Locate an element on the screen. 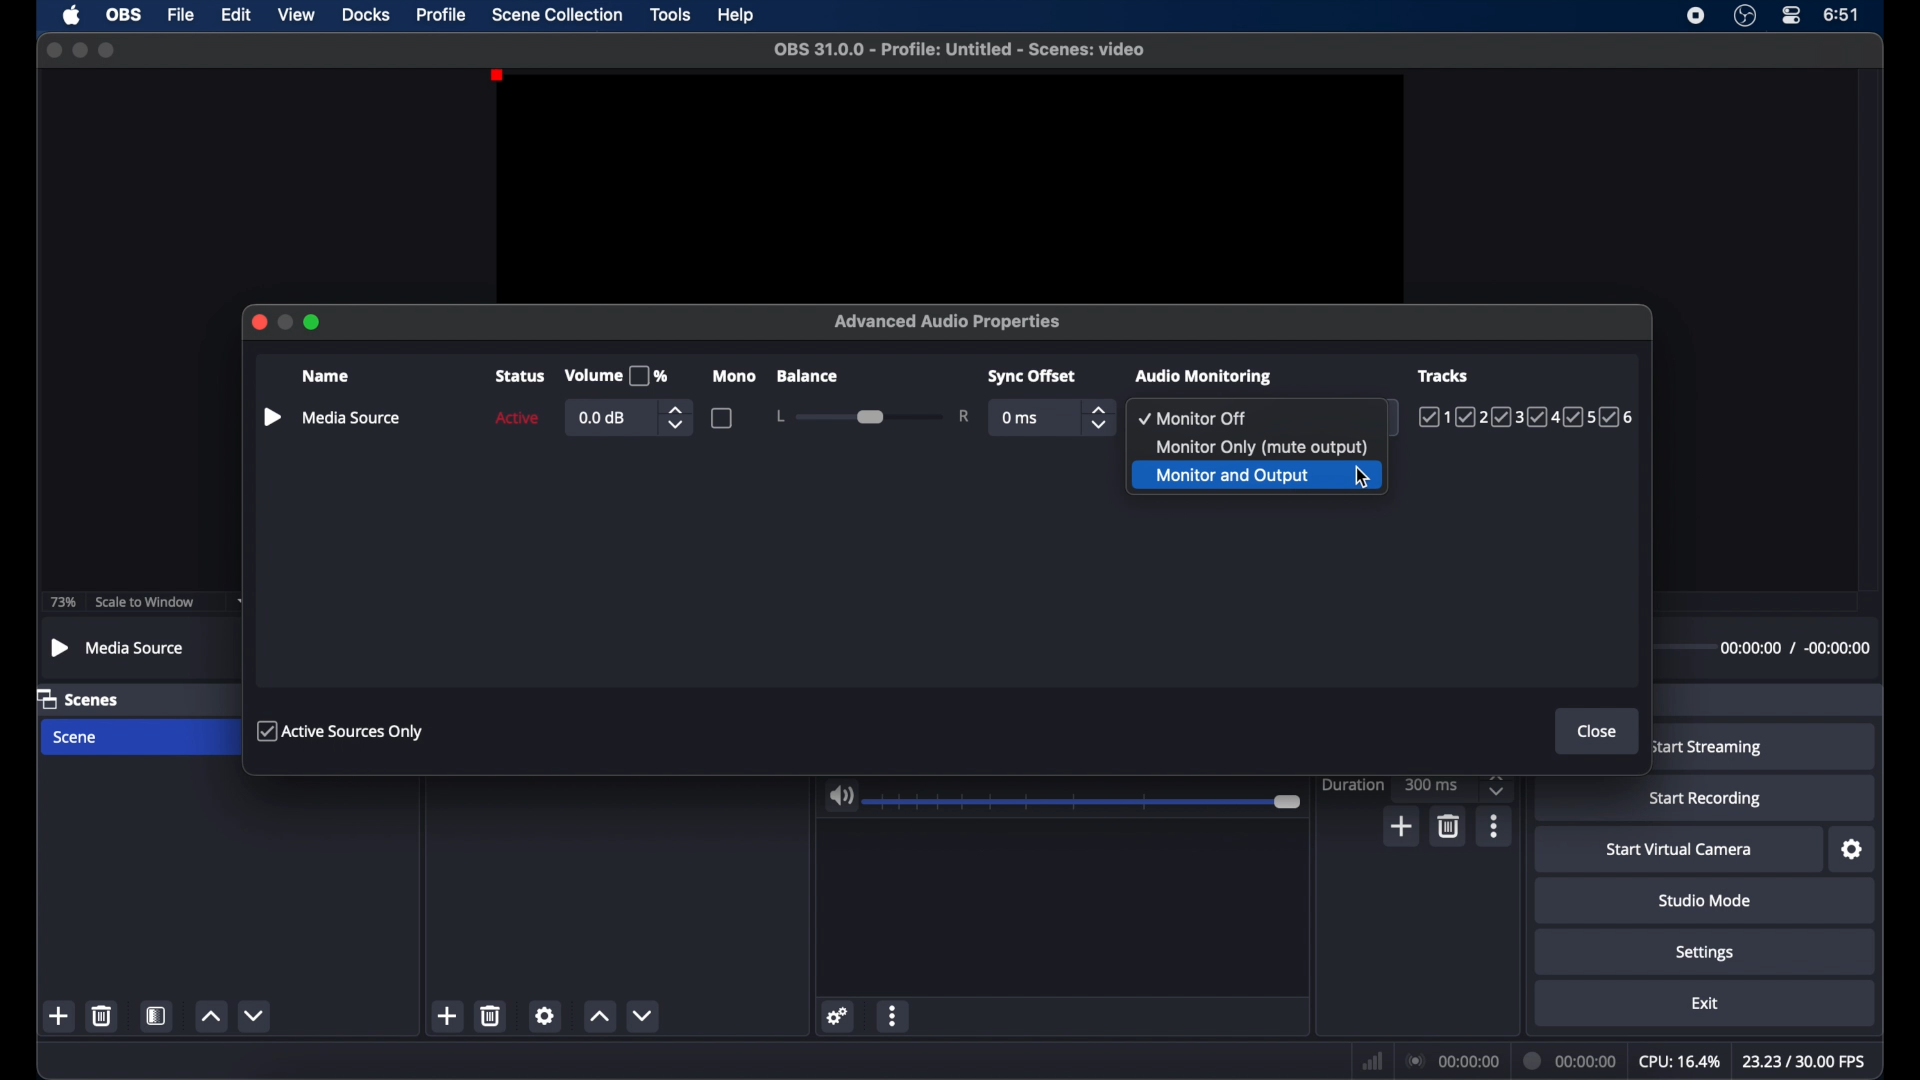 This screenshot has width=1920, height=1080. studio mode is located at coordinates (1703, 900).